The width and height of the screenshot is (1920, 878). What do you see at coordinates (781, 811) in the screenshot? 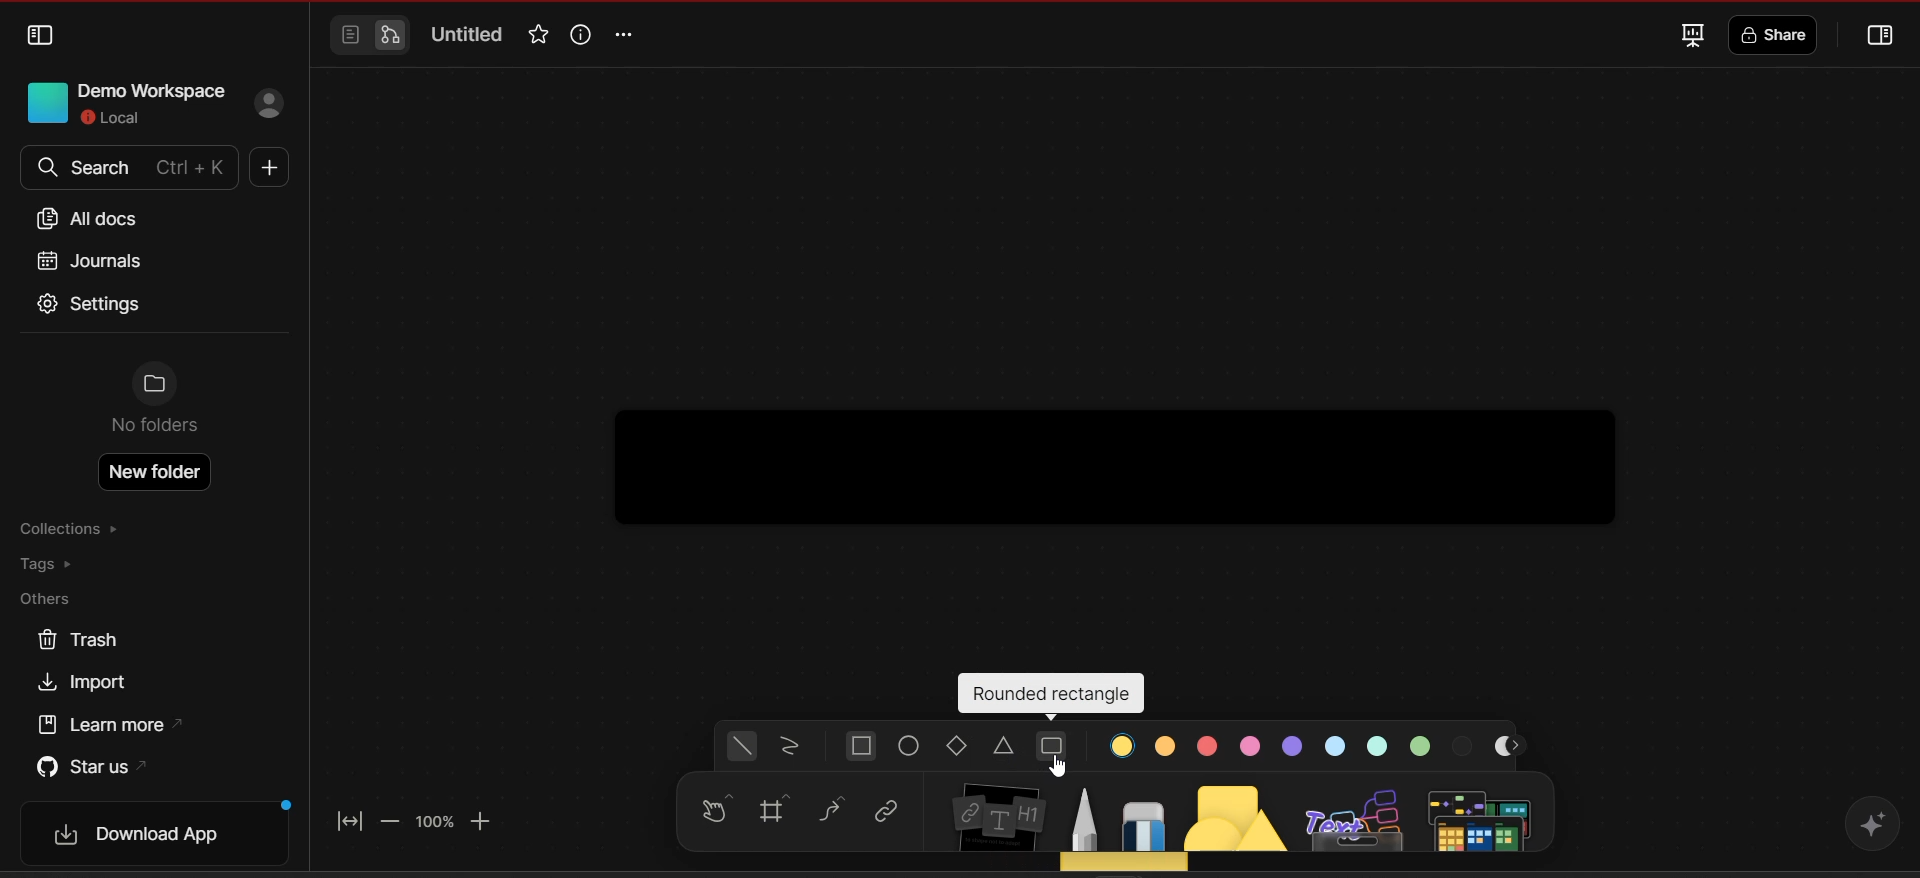
I see `frame` at bounding box center [781, 811].